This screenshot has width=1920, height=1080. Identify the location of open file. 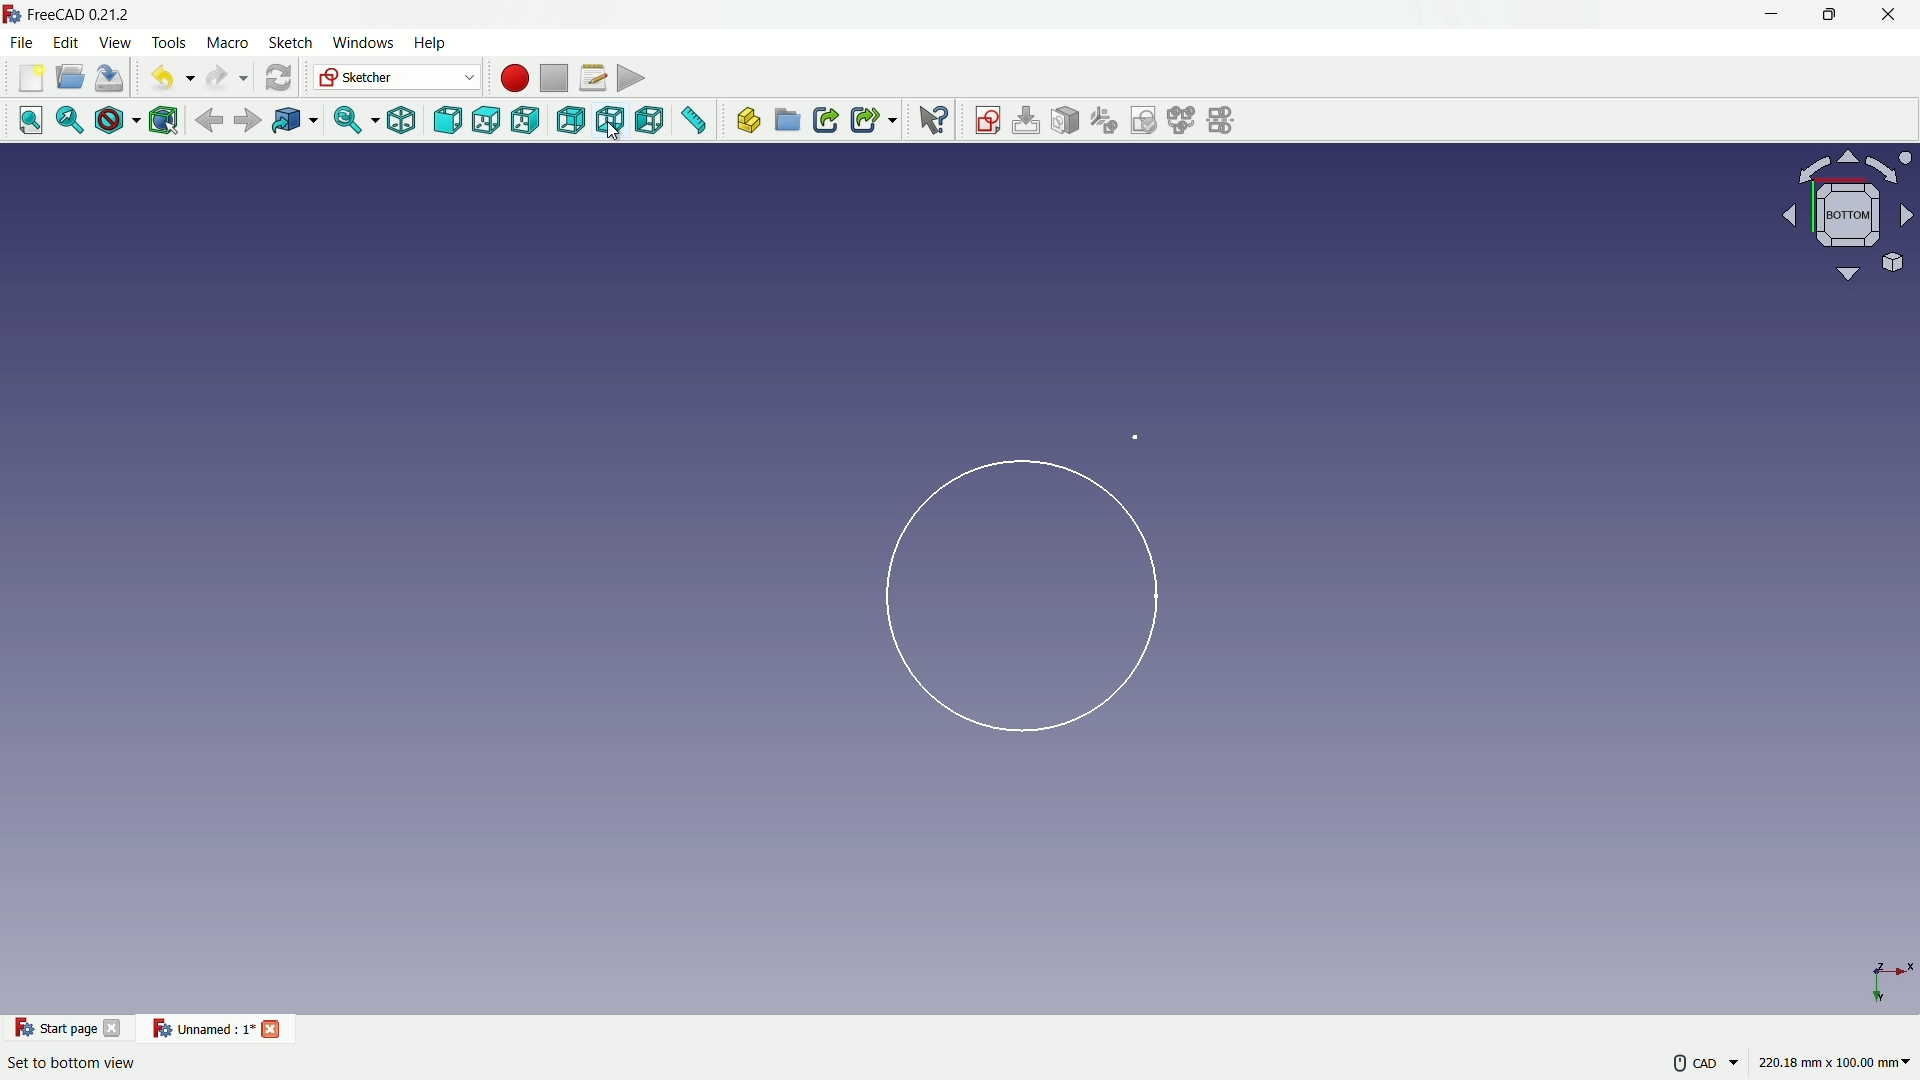
(29, 78).